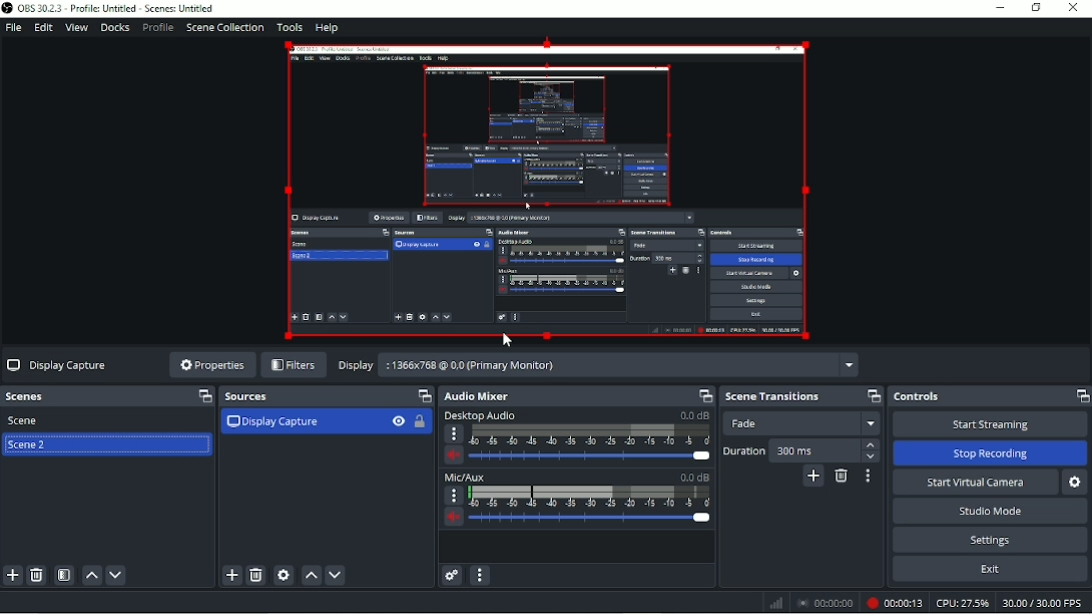 The width and height of the screenshot is (1092, 614). Describe the element at coordinates (702, 395) in the screenshot. I see `Maximize` at that location.